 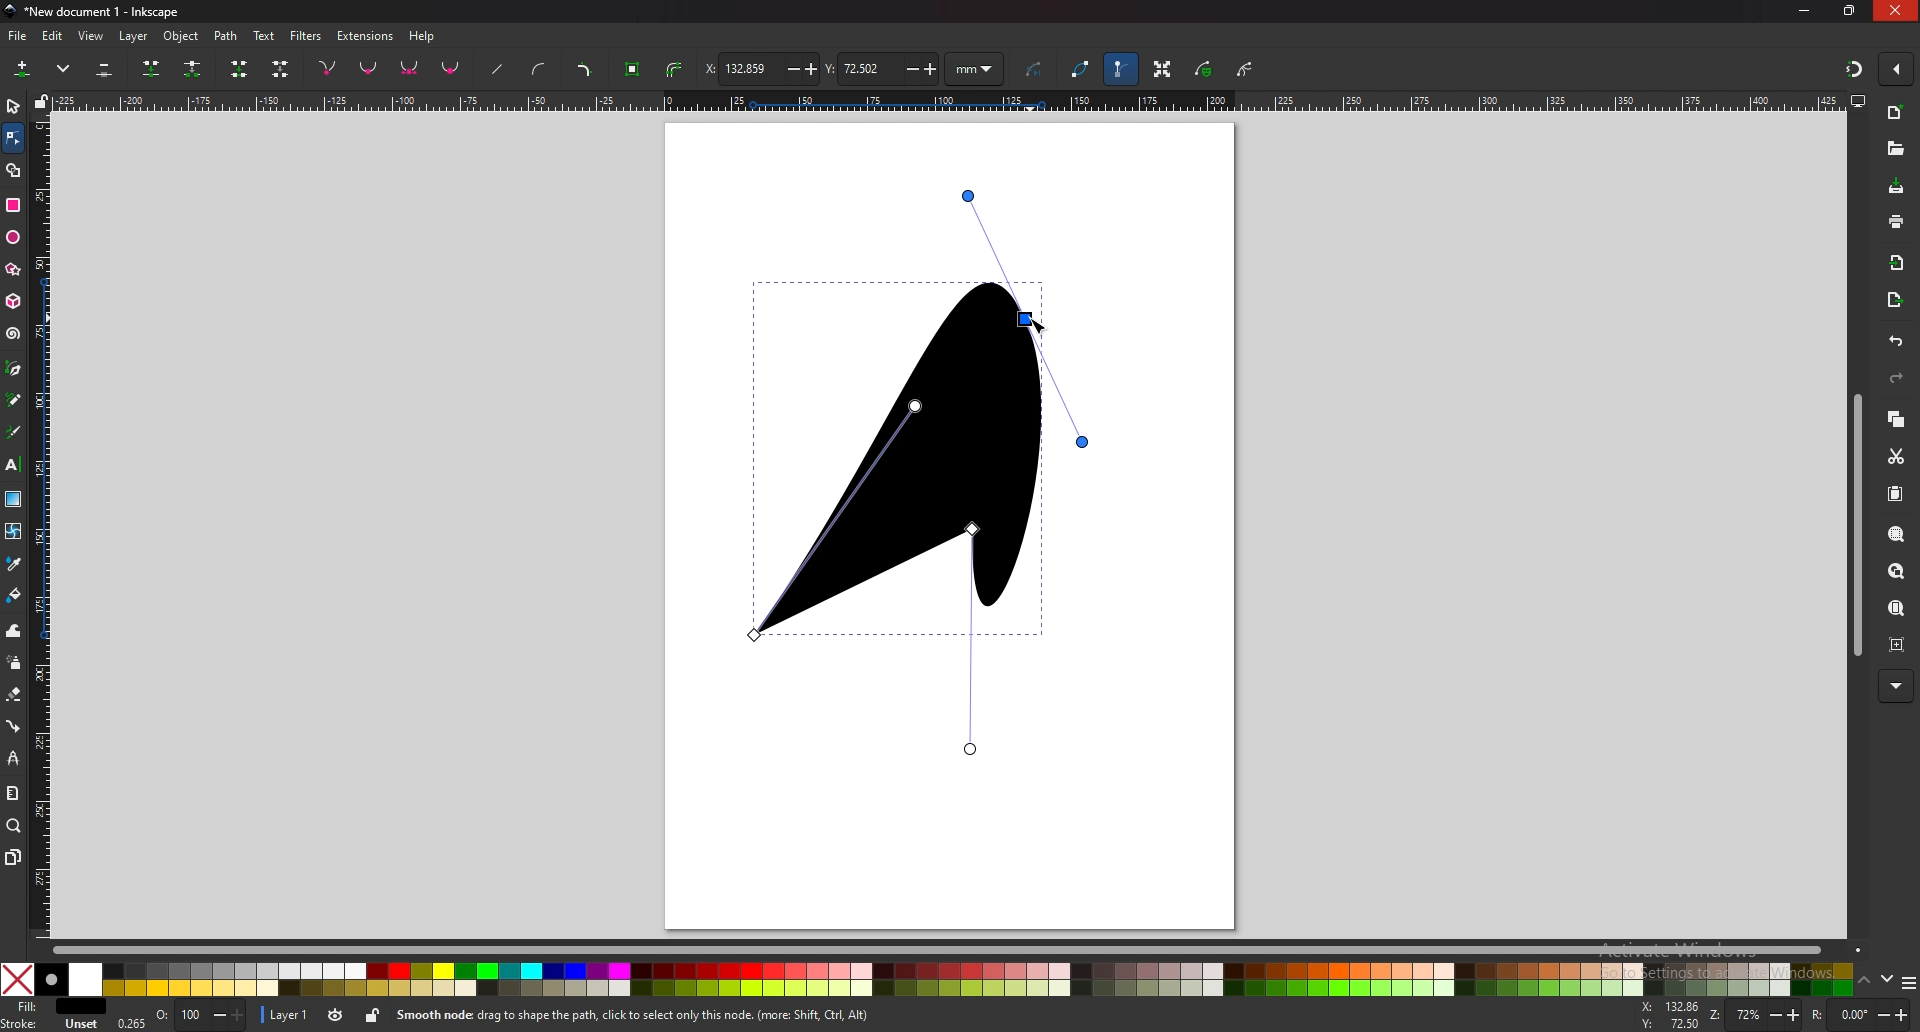 I want to click on help, so click(x=422, y=37).